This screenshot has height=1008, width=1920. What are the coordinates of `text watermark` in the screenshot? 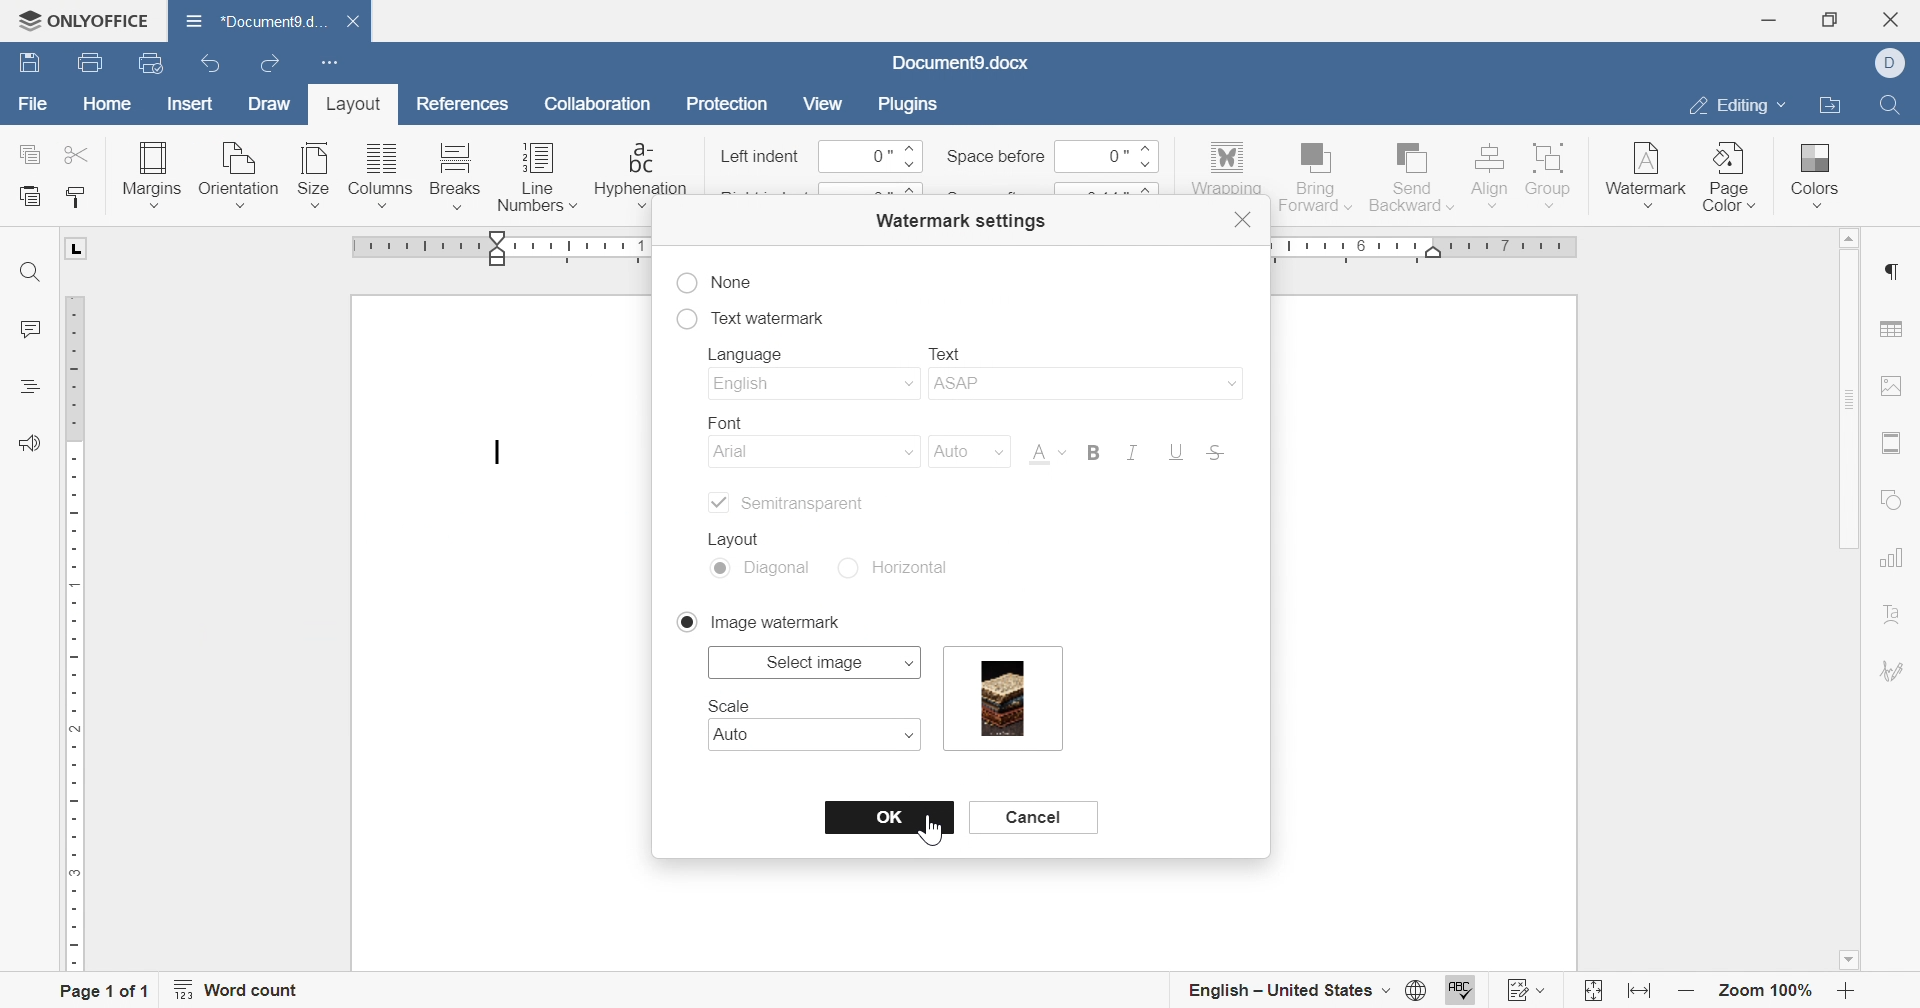 It's located at (750, 315).